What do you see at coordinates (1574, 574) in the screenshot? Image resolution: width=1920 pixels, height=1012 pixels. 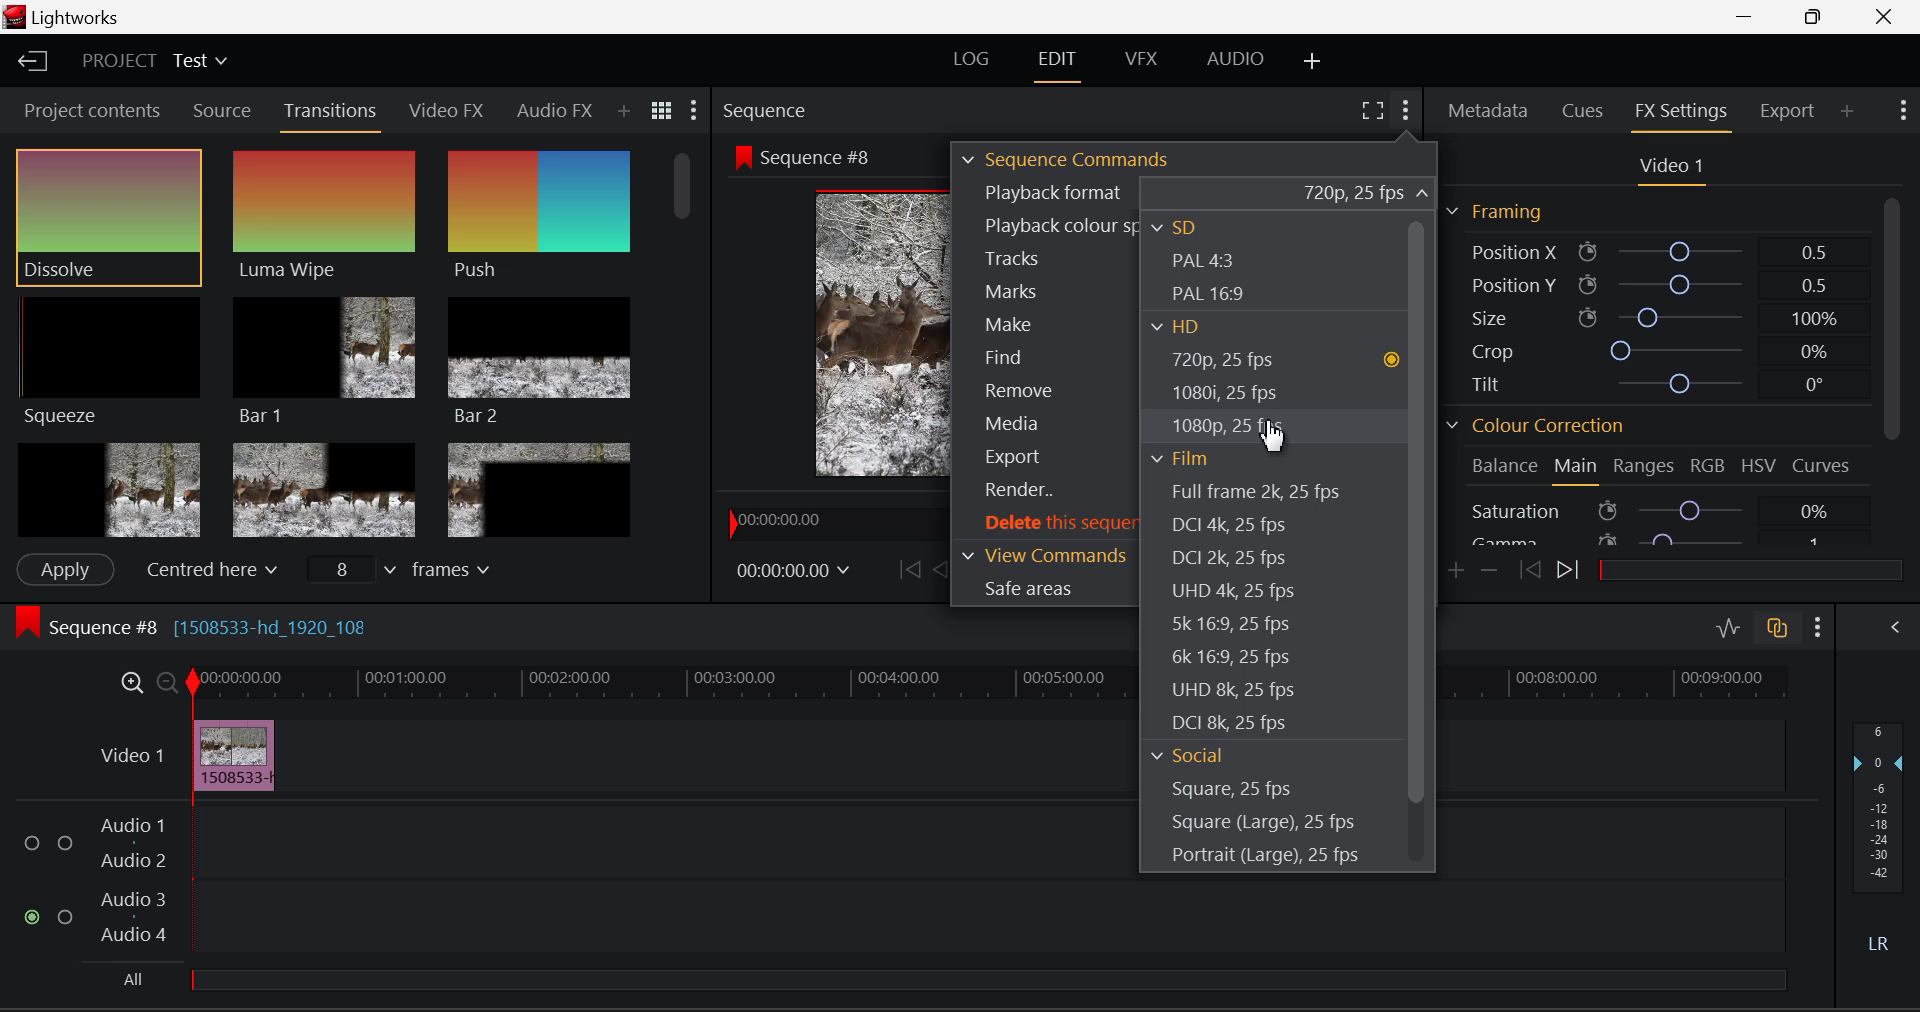 I see `Next keyframe` at bounding box center [1574, 574].